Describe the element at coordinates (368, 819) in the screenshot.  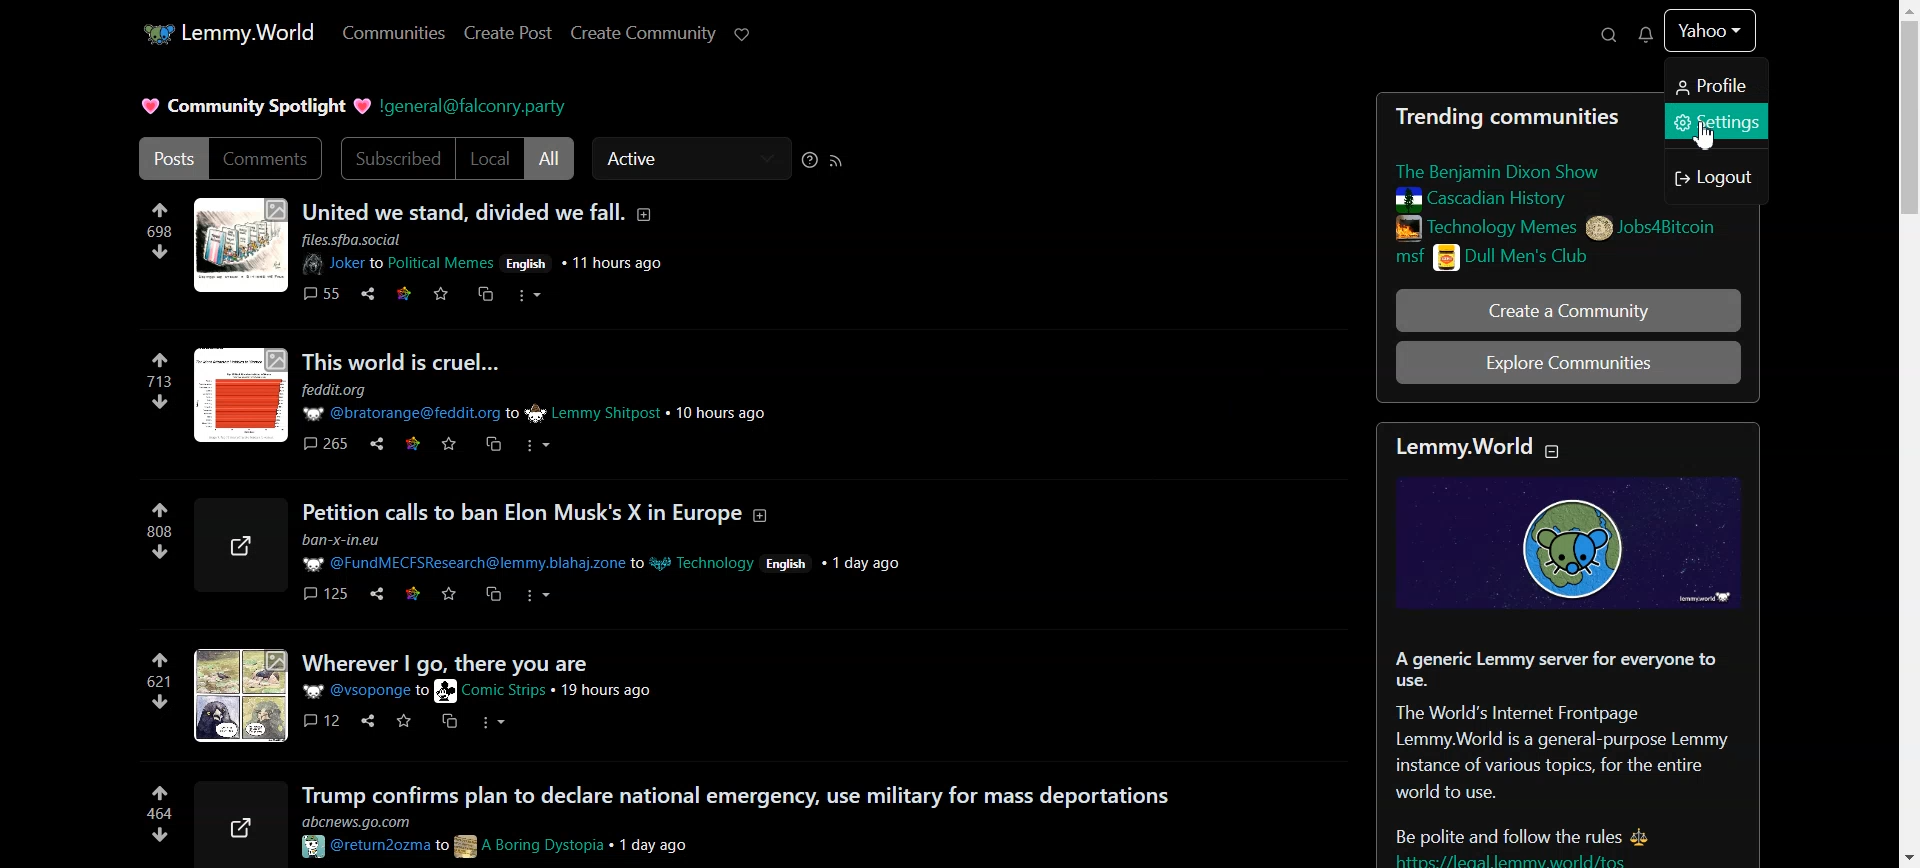
I see `webaddress` at that location.